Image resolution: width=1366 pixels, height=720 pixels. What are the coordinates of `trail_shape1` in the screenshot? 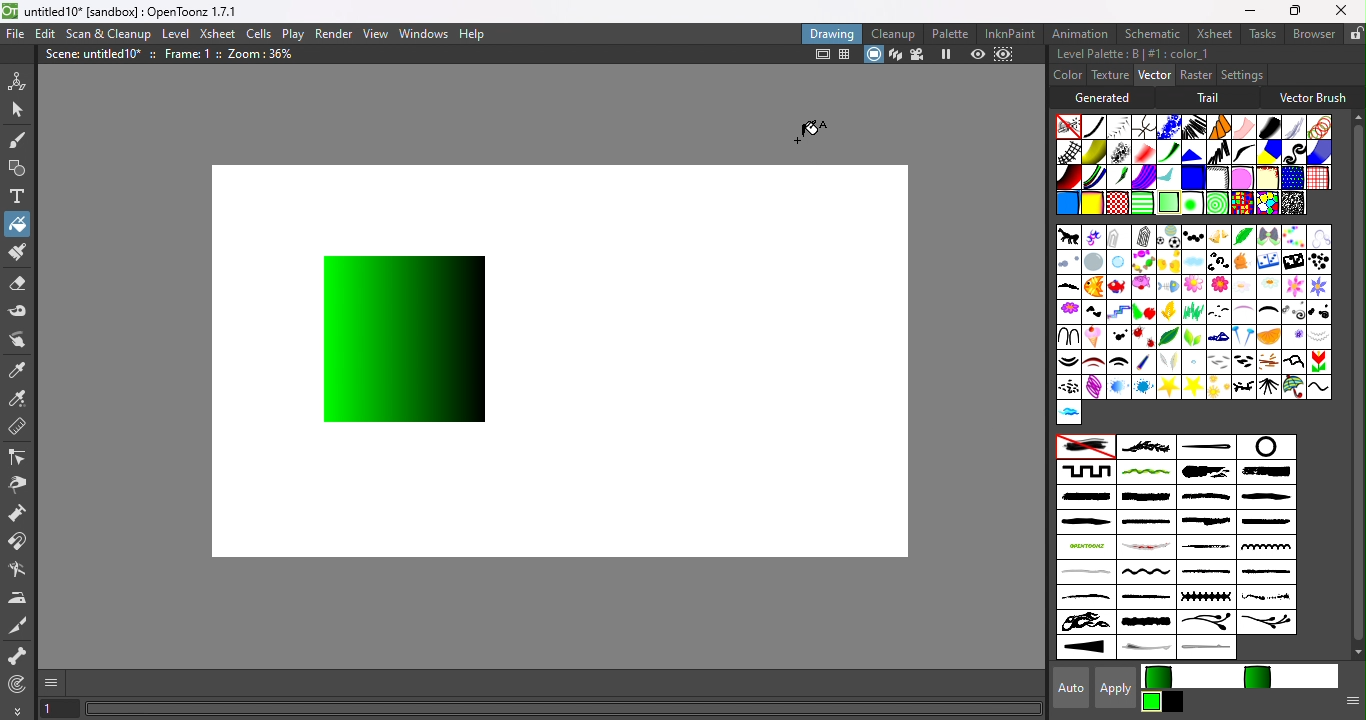 It's located at (1144, 649).